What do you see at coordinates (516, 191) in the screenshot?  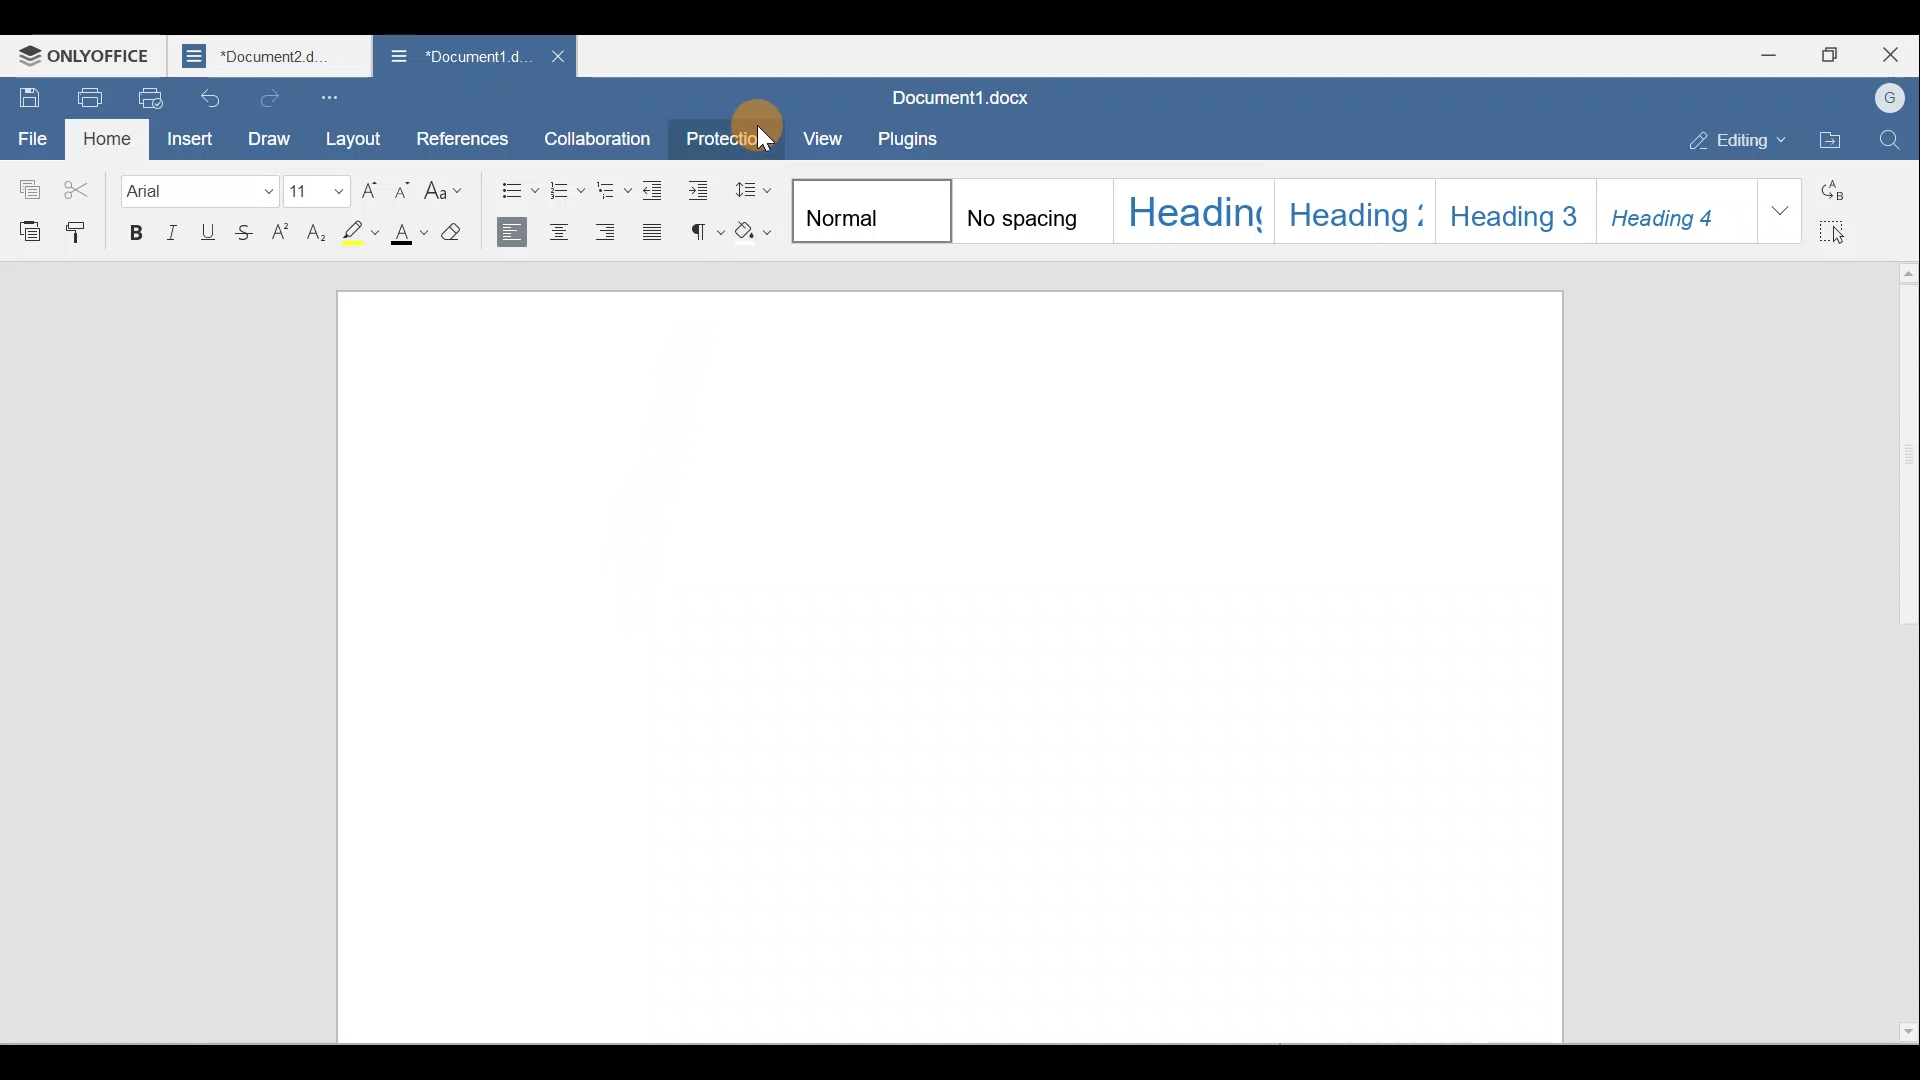 I see `Bullets` at bounding box center [516, 191].